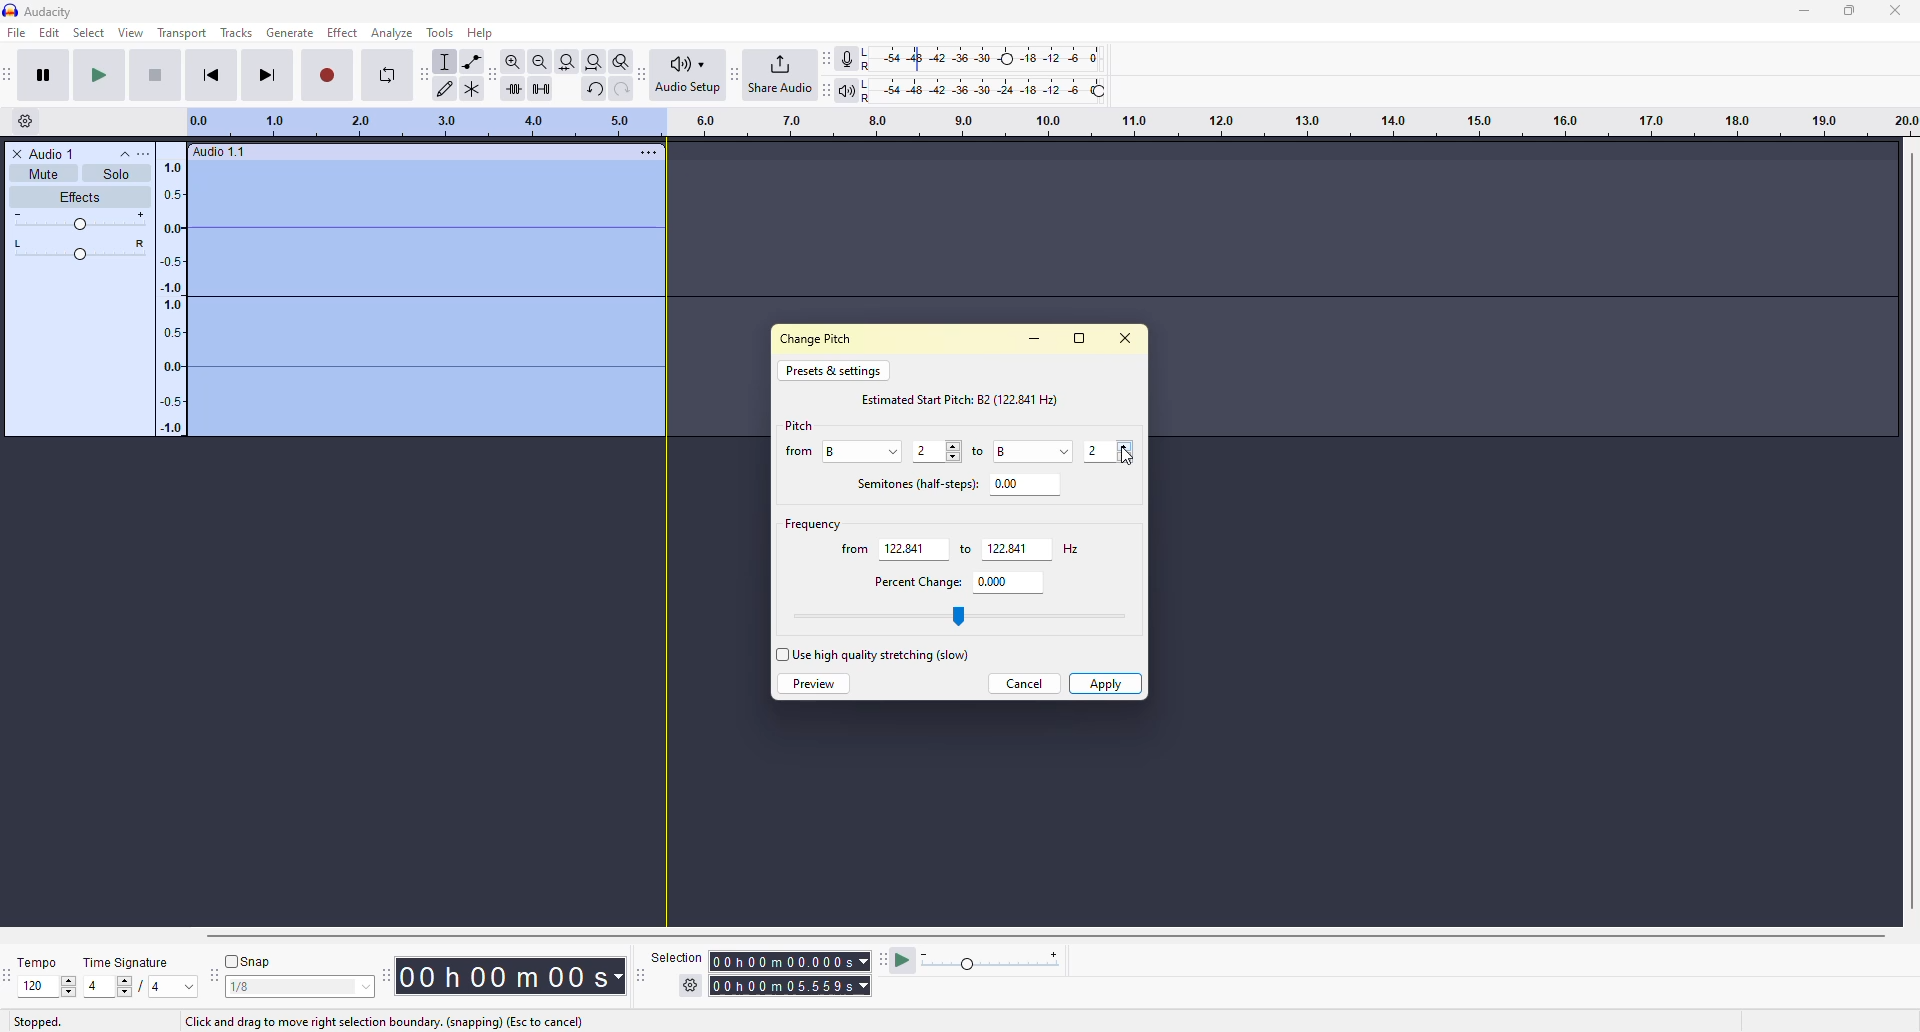 Image resolution: width=1920 pixels, height=1032 pixels. I want to click on gennerate, so click(289, 32).